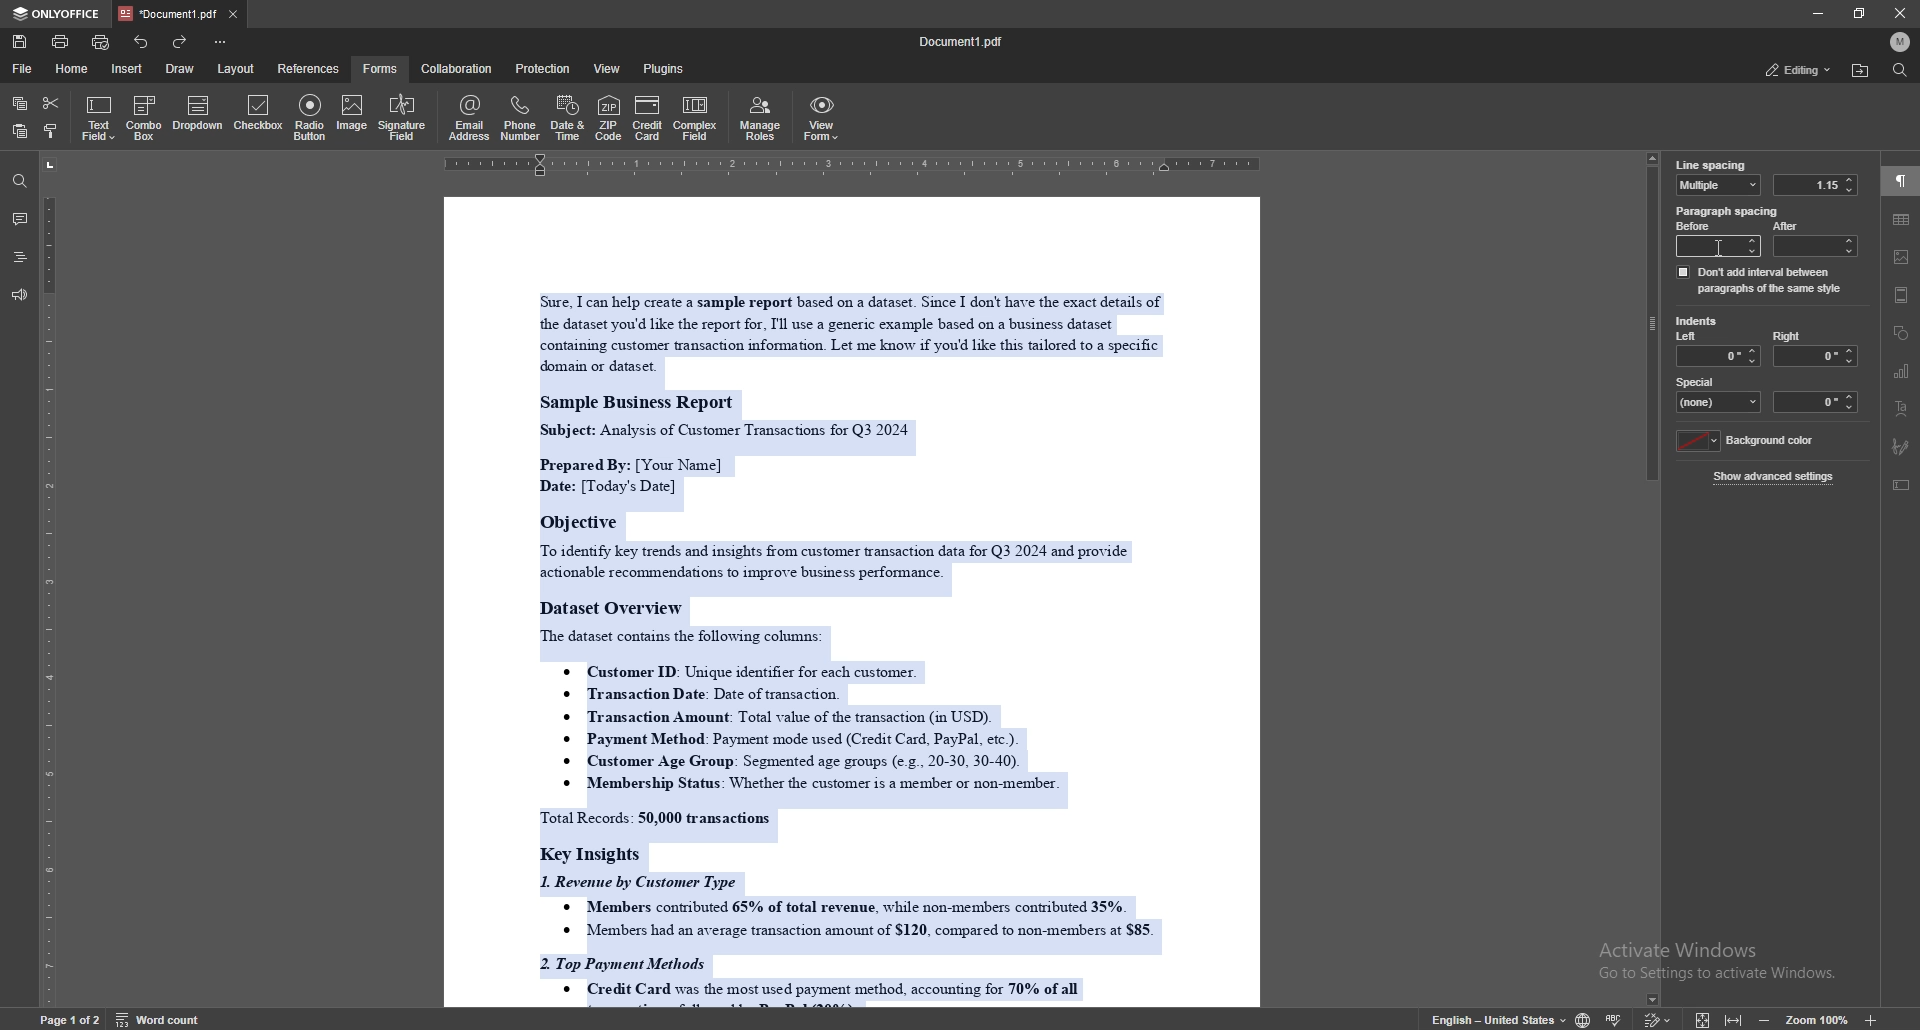 The image size is (1920, 1030). What do you see at coordinates (1902, 372) in the screenshot?
I see `chart` at bounding box center [1902, 372].